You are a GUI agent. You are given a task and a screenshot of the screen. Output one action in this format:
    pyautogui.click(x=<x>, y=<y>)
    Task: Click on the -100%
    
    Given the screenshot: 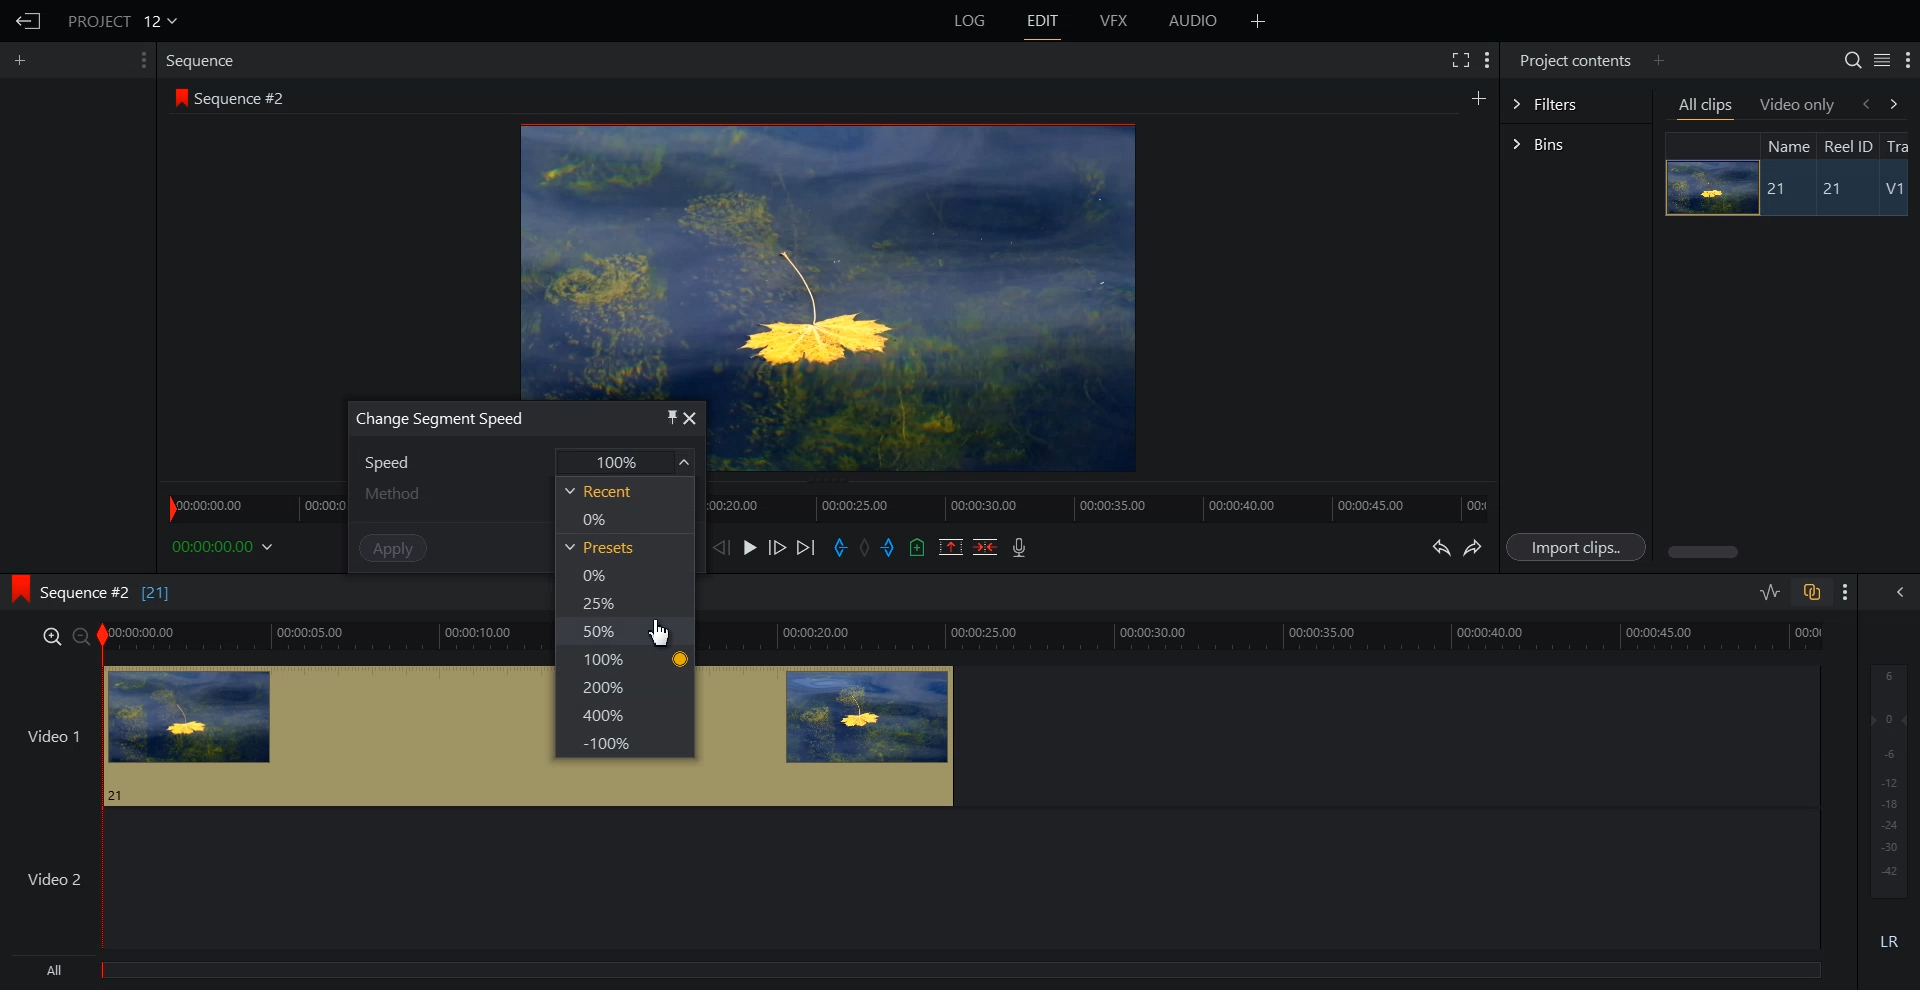 What is the action you would take?
    pyautogui.click(x=602, y=744)
    